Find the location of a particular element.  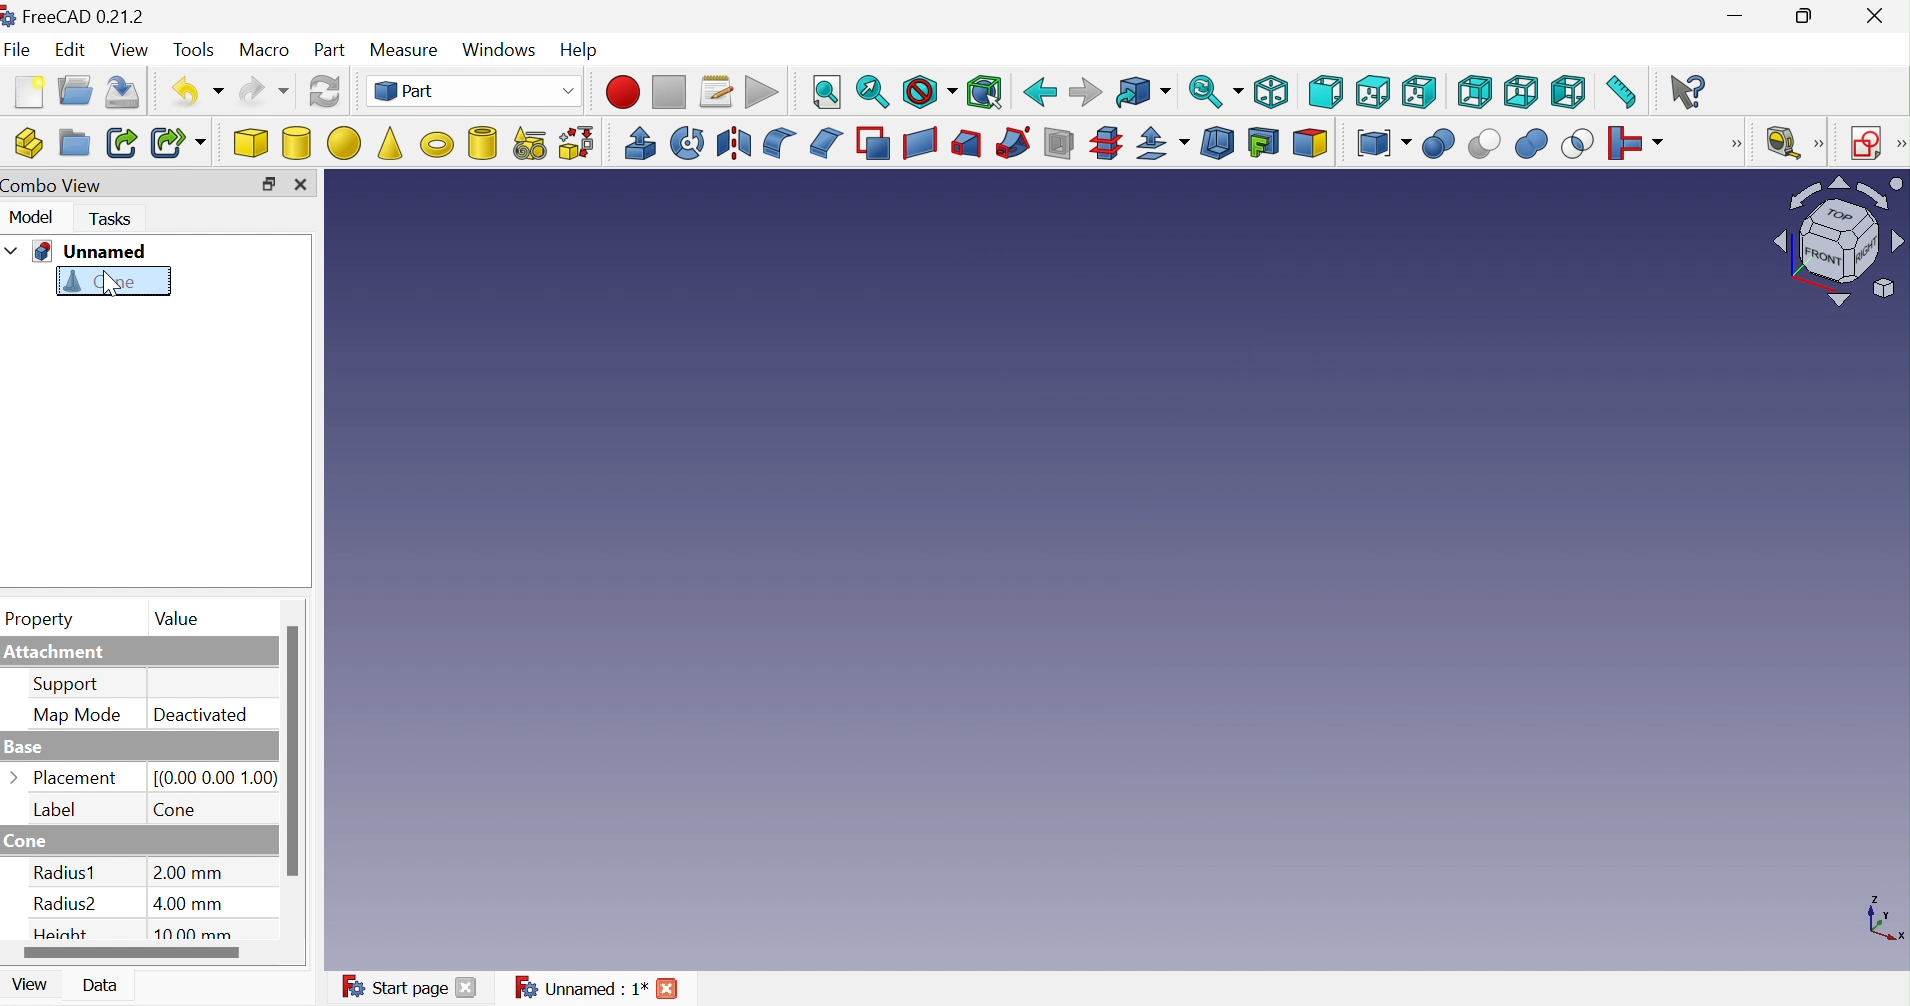

Data is located at coordinates (103, 984).